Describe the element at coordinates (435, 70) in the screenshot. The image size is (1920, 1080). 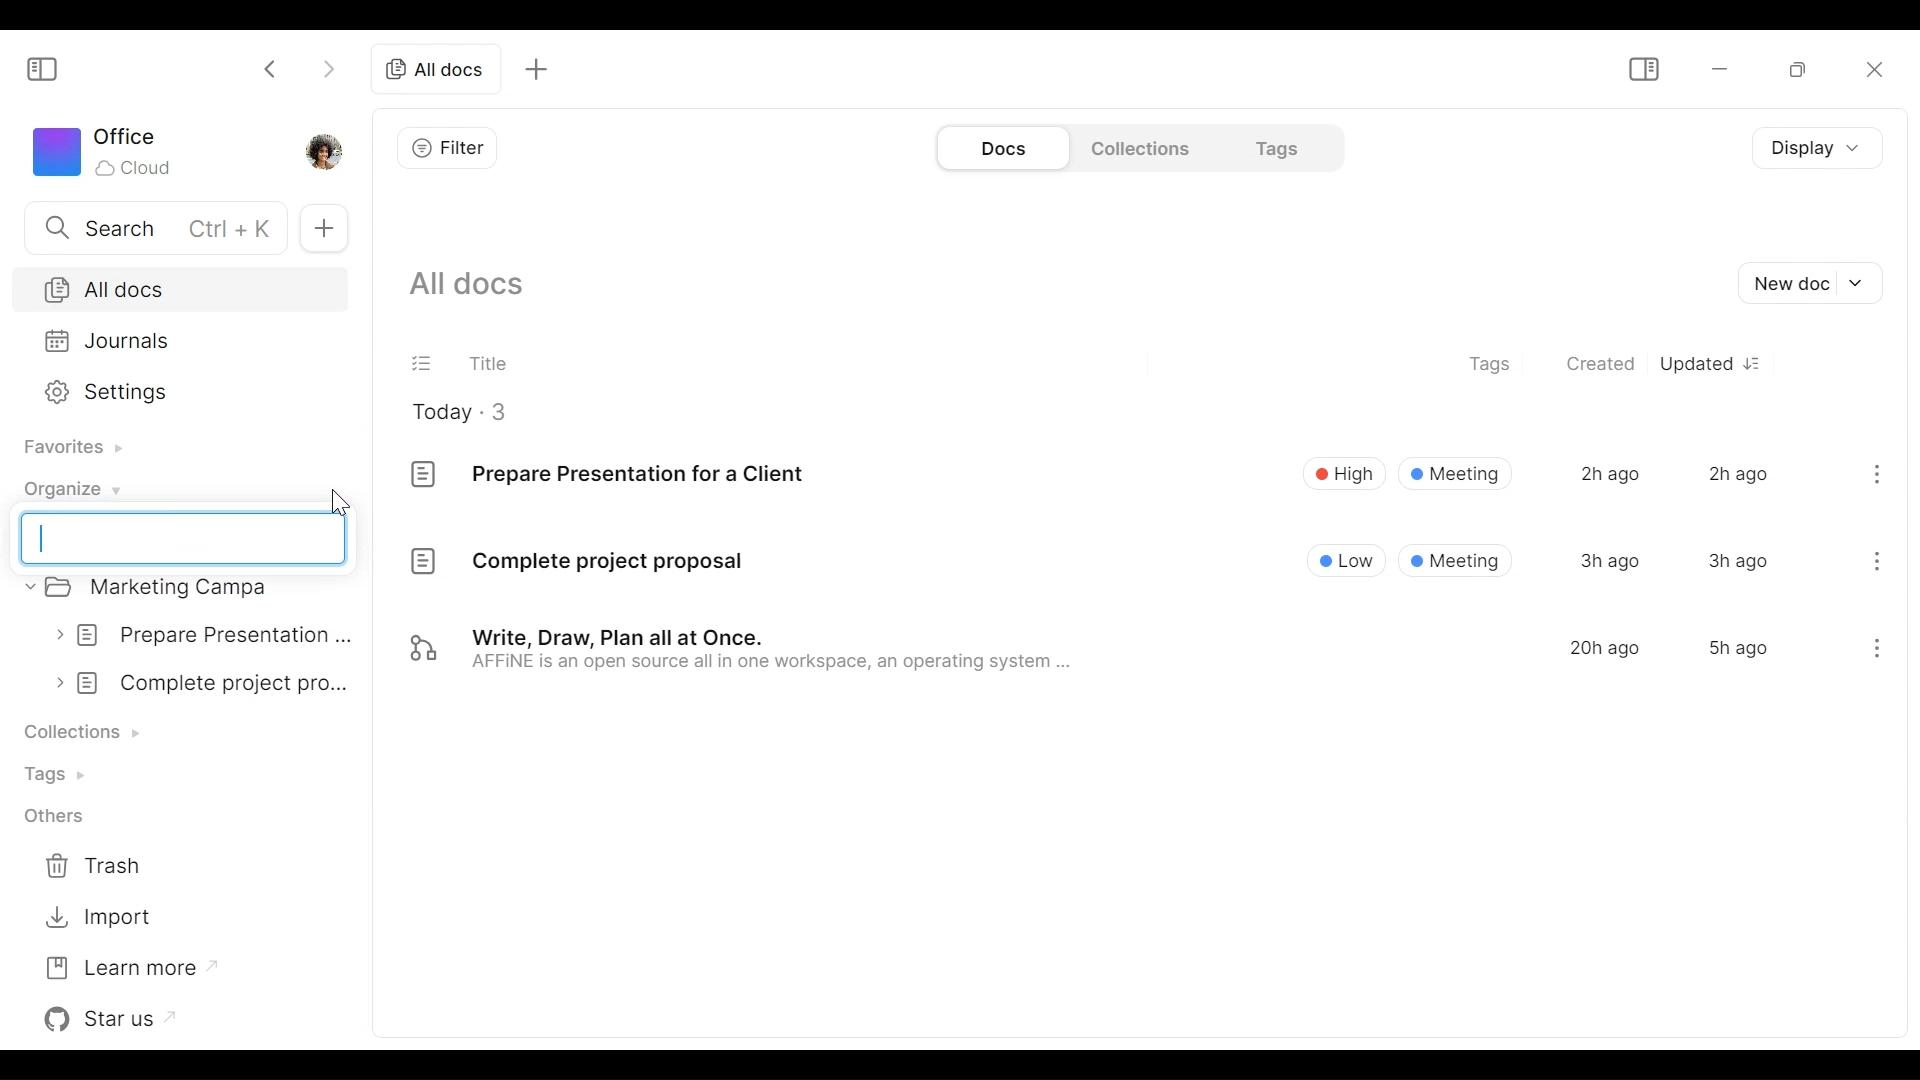
I see `all docs` at that location.